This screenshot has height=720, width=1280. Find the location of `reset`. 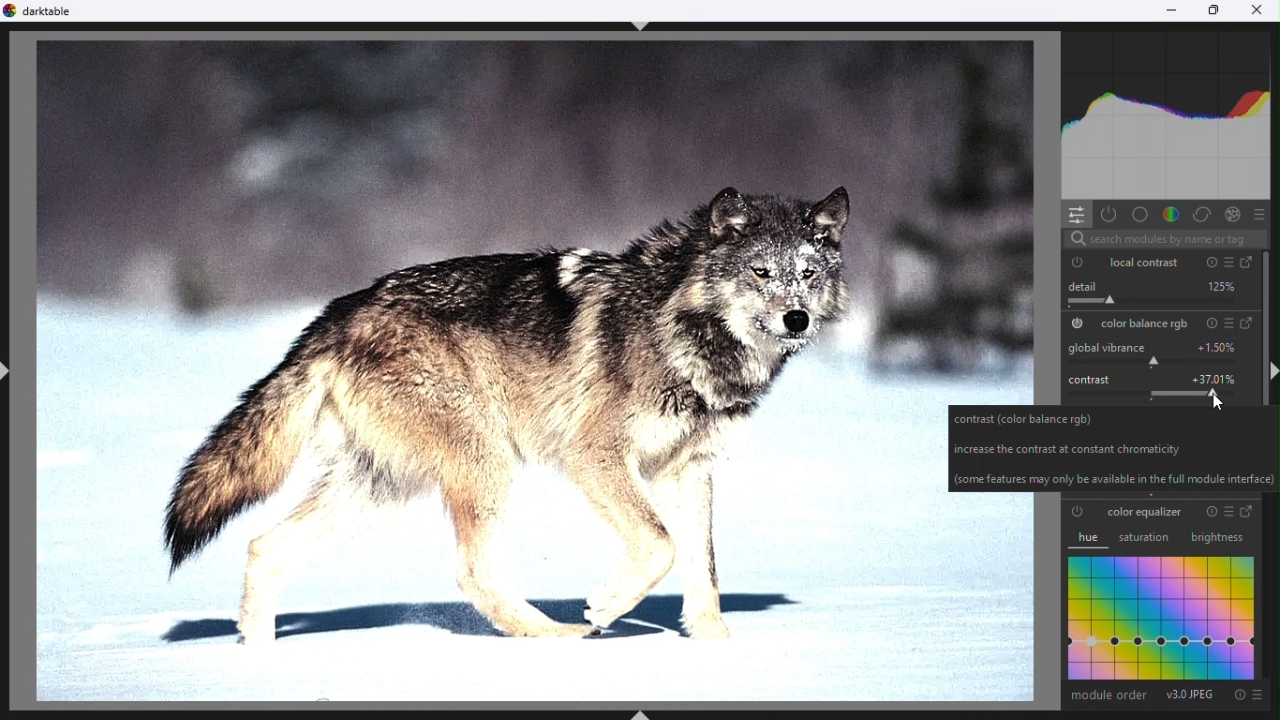

reset is located at coordinates (1208, 511).